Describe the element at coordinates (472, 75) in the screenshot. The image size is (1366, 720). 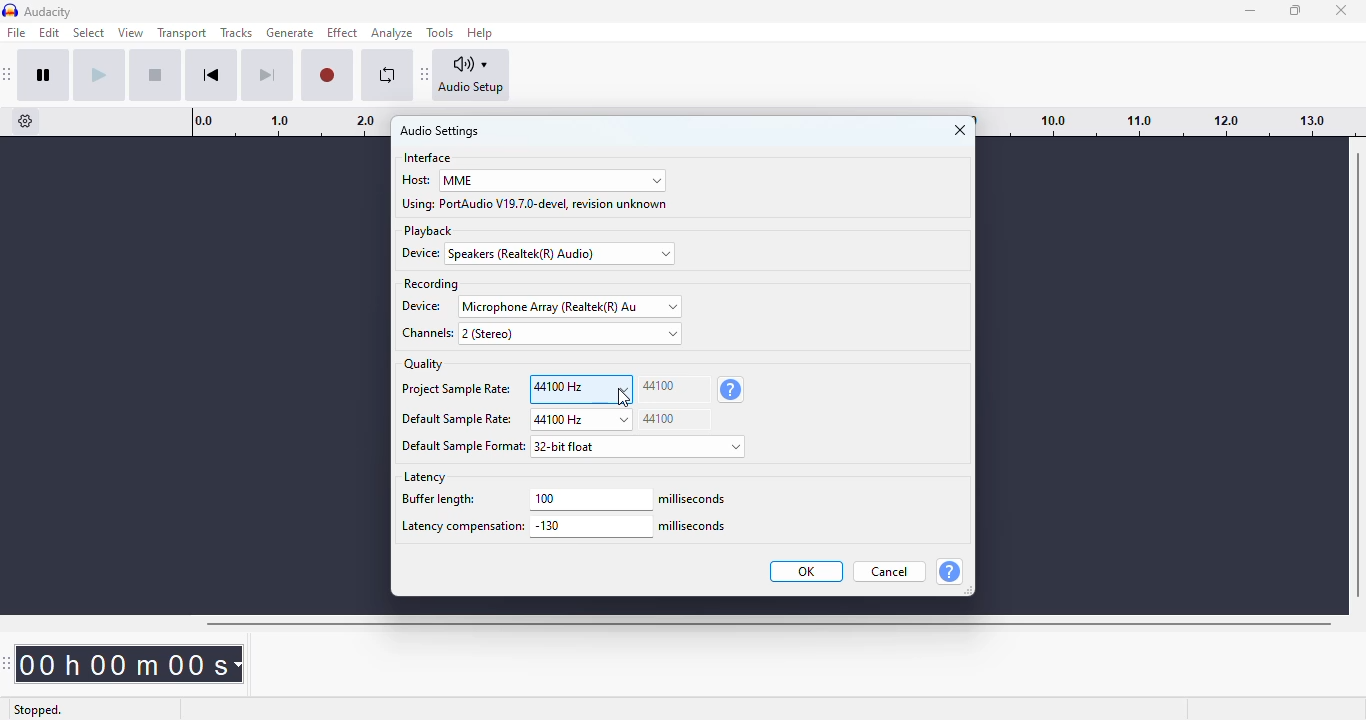
I see `audio setup` at that location.